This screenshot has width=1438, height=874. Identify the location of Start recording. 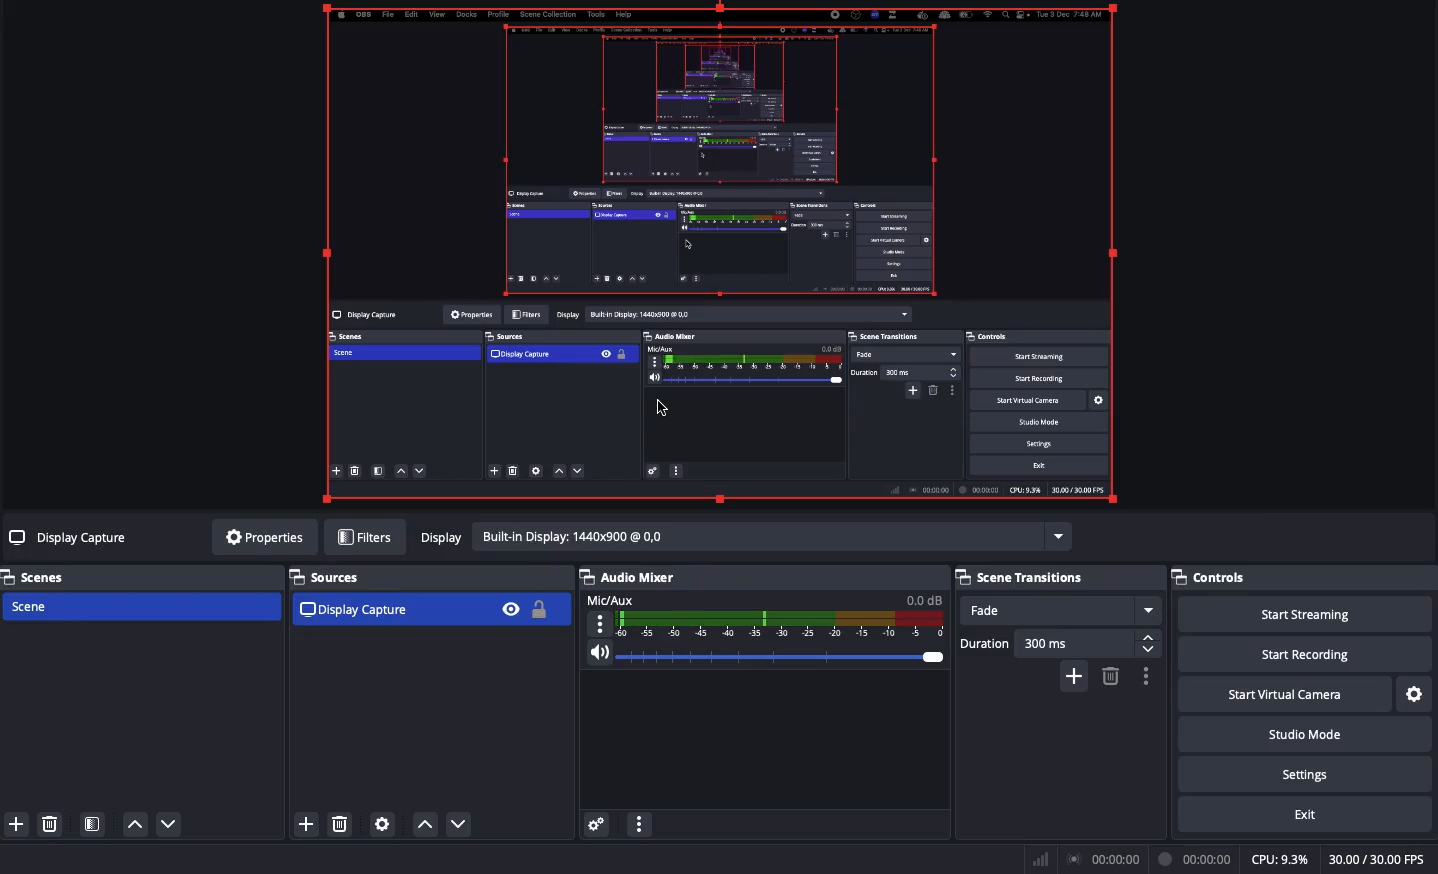
(1301, 654).